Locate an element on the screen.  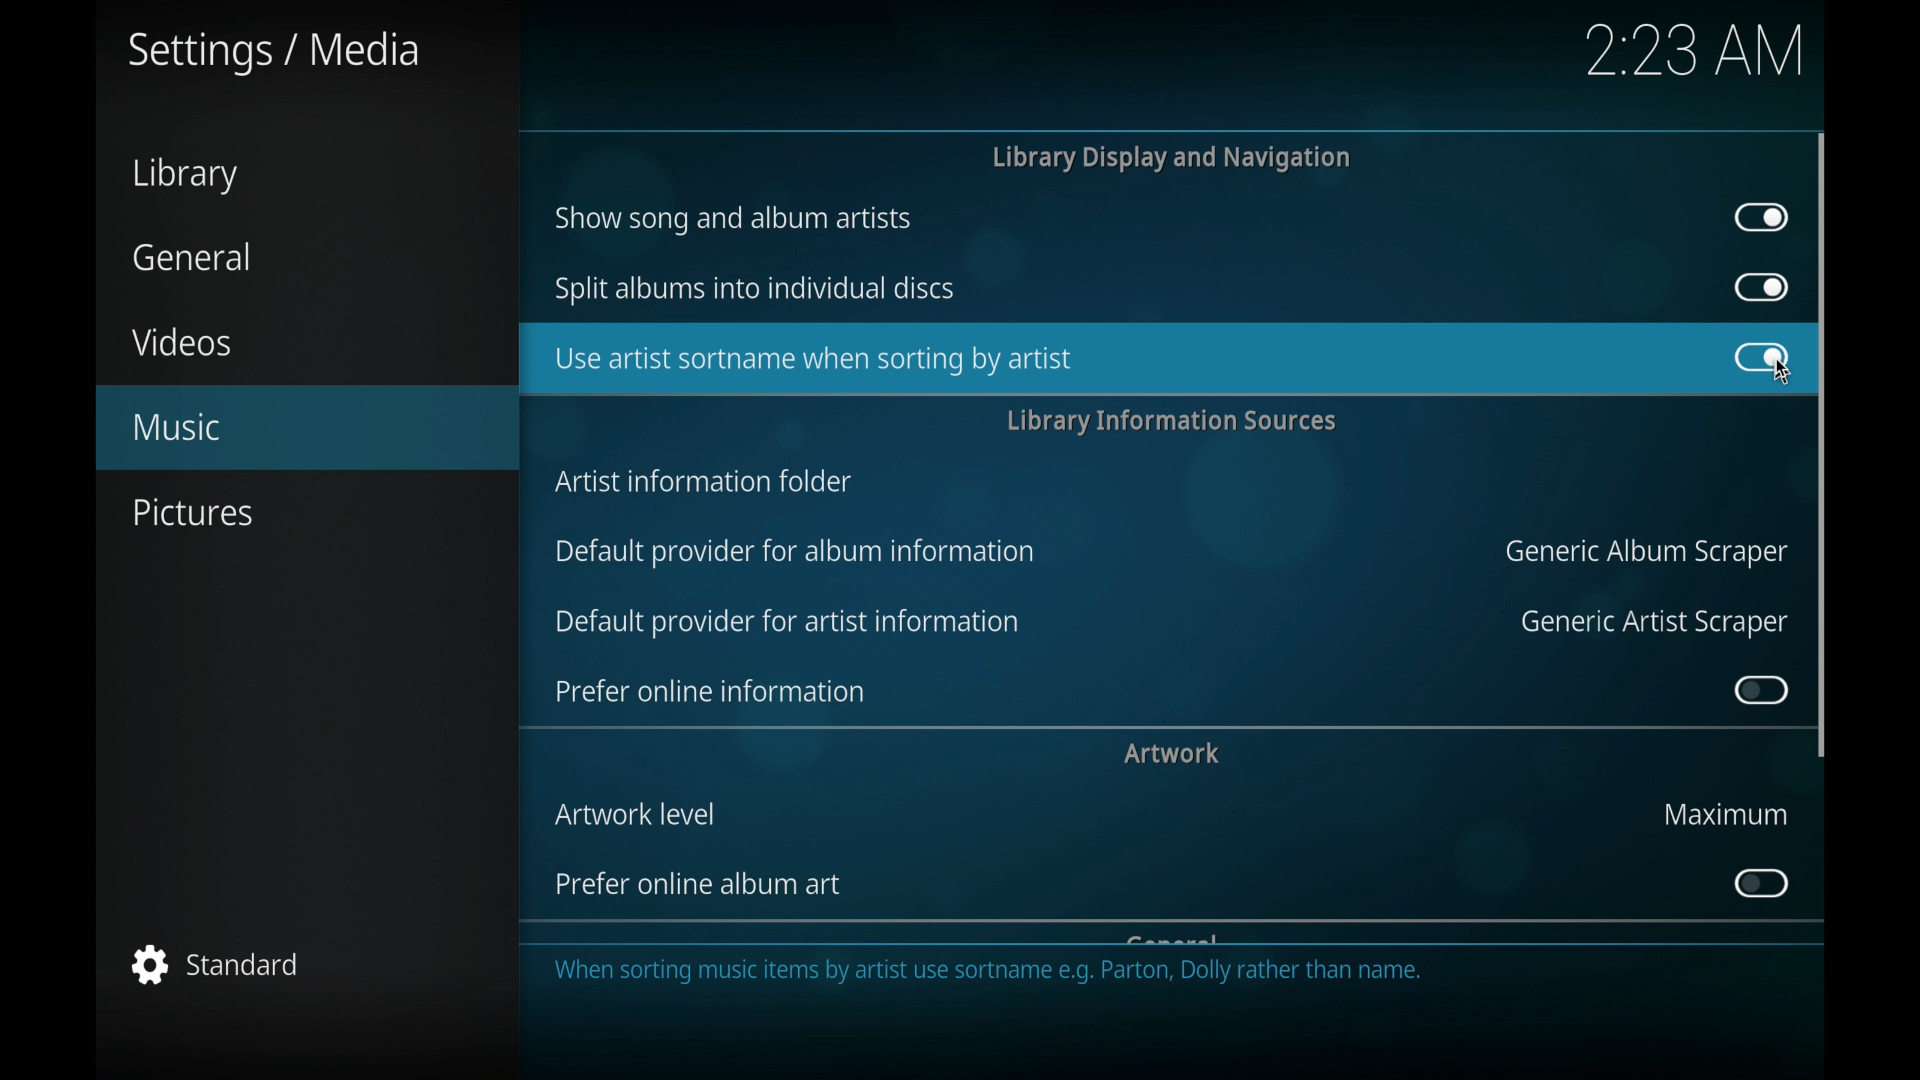
toggle button is located at coordinates (1762, 218).